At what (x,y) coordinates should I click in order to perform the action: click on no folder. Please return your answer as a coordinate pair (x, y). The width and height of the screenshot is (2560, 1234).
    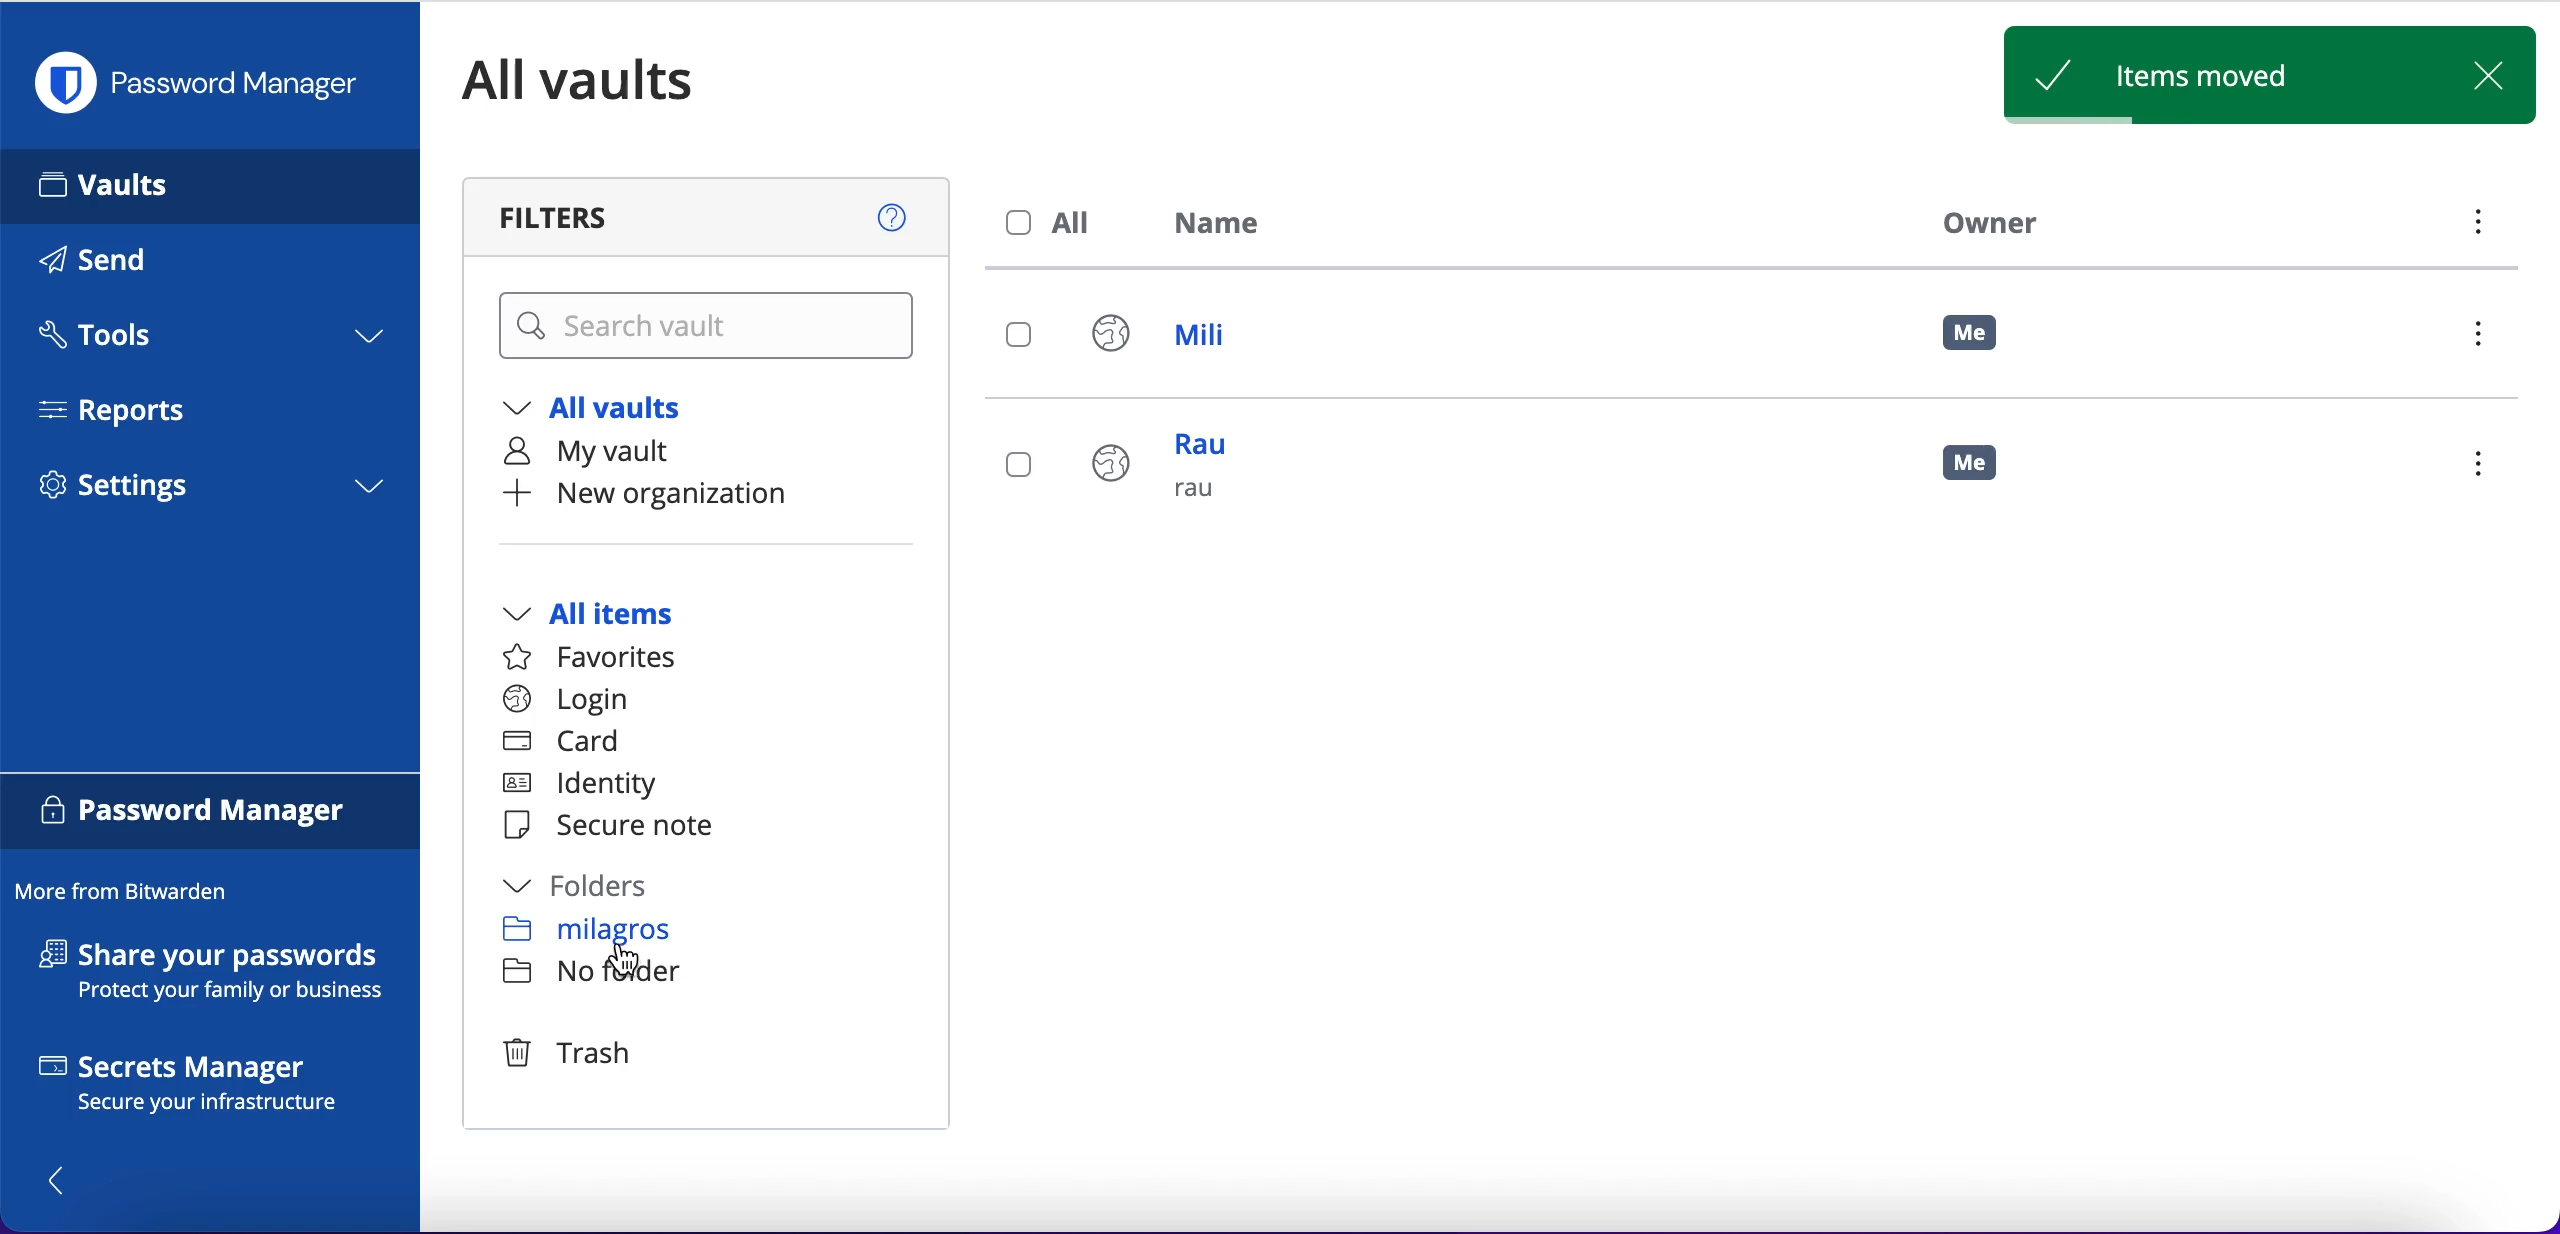
    Looking at the image, I should click on (591, 975).